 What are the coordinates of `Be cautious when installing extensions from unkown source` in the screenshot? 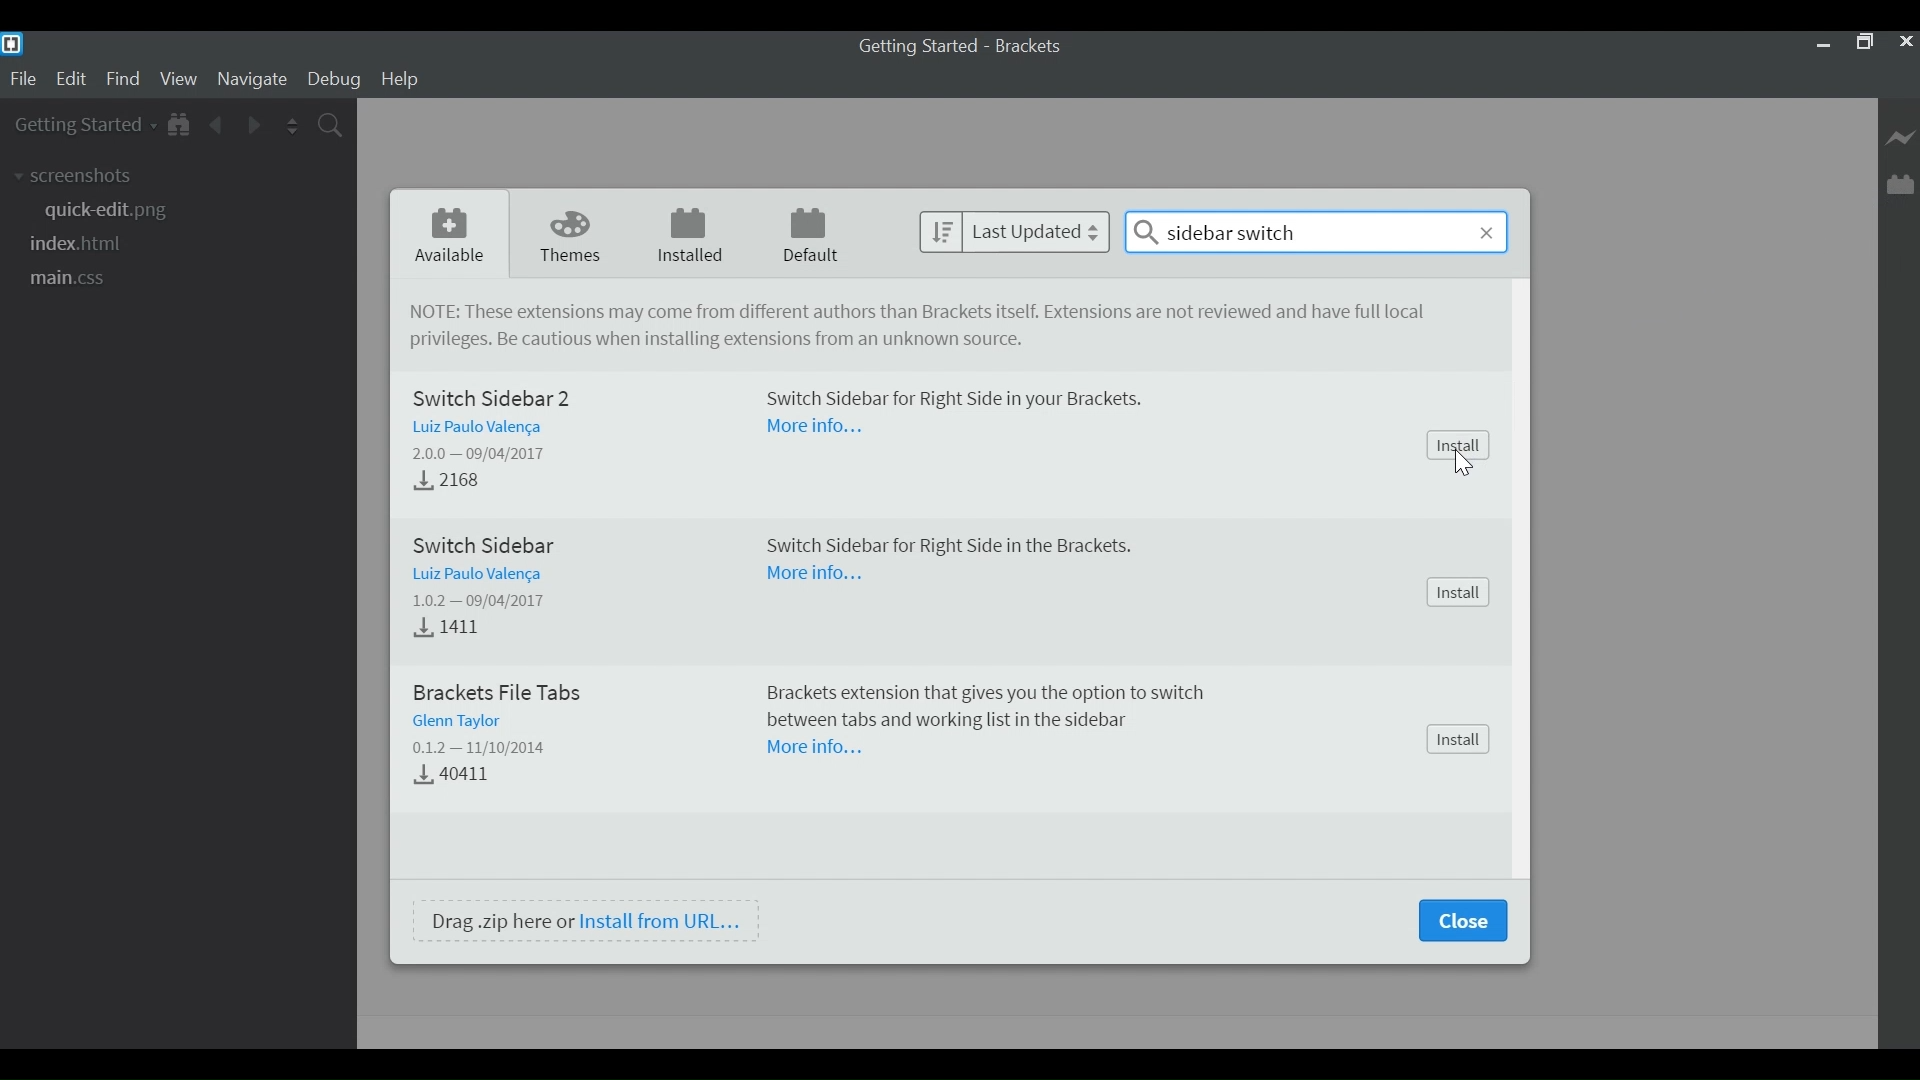 It's located at (715, 342).